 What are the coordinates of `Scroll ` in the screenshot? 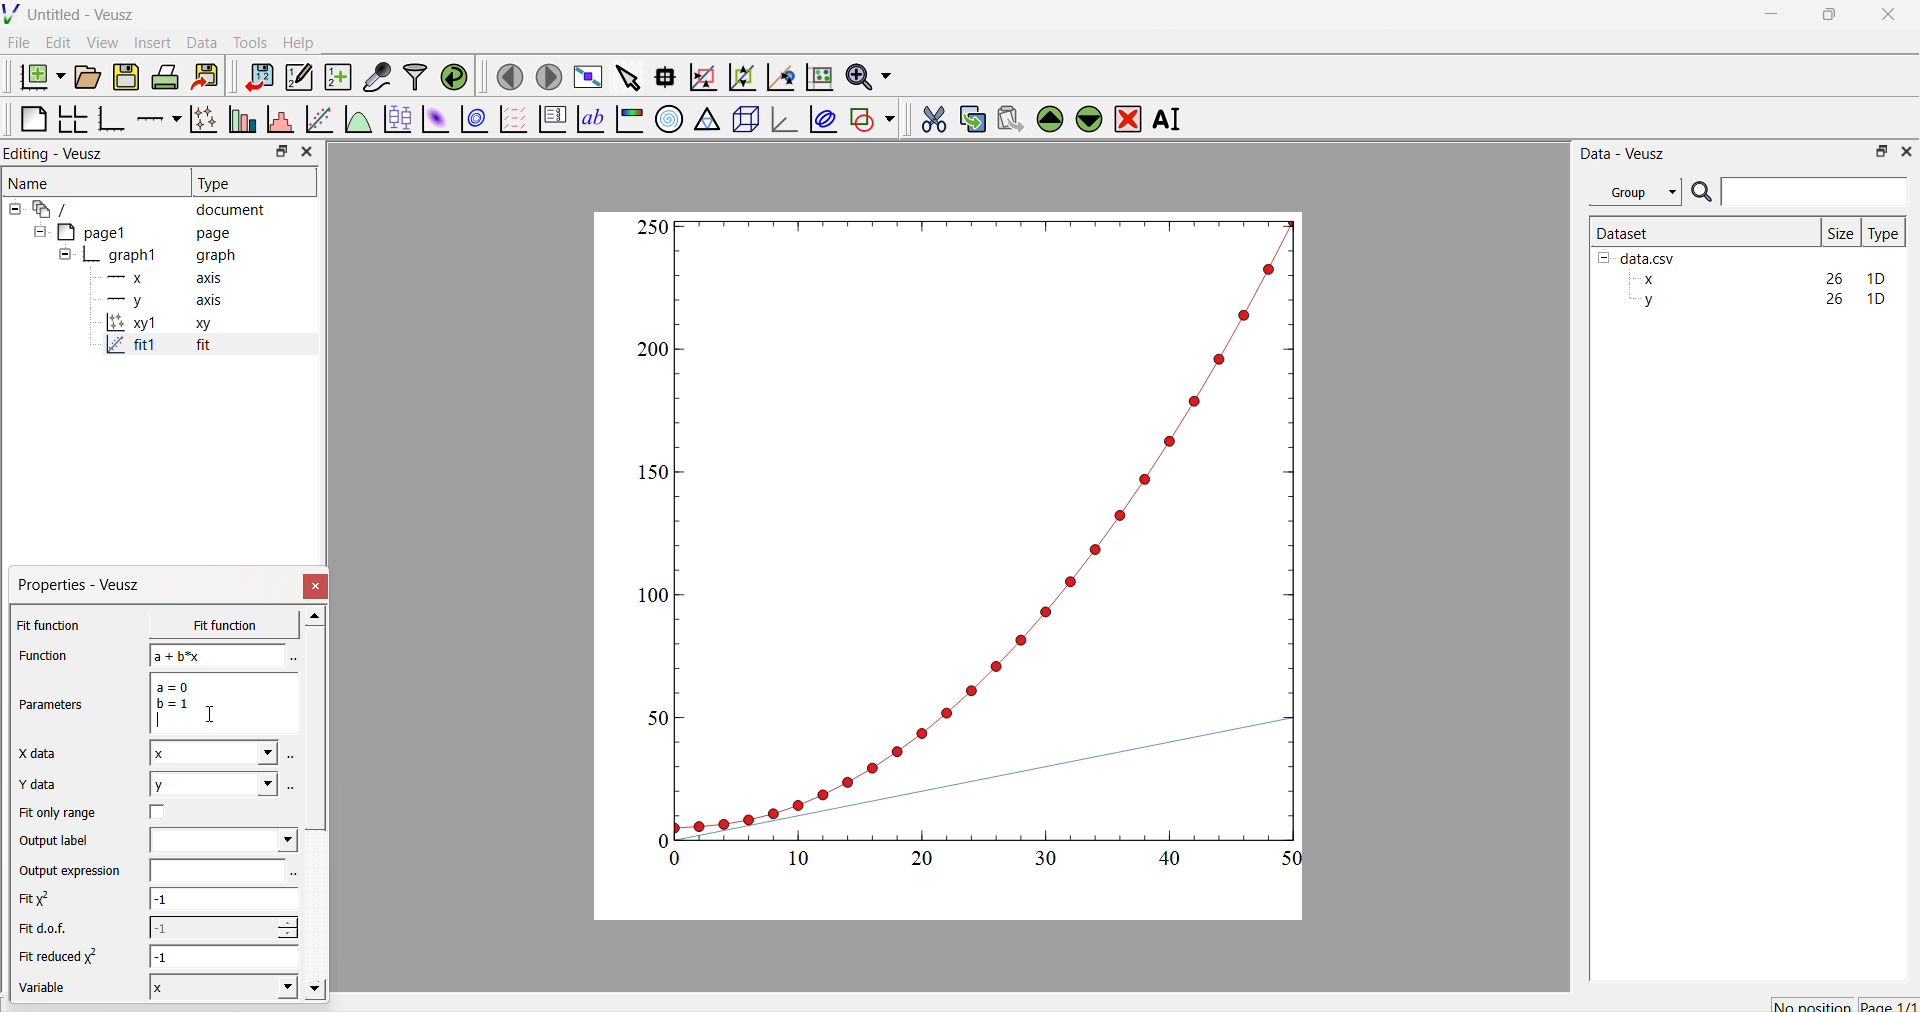 It's located at (316, 805).